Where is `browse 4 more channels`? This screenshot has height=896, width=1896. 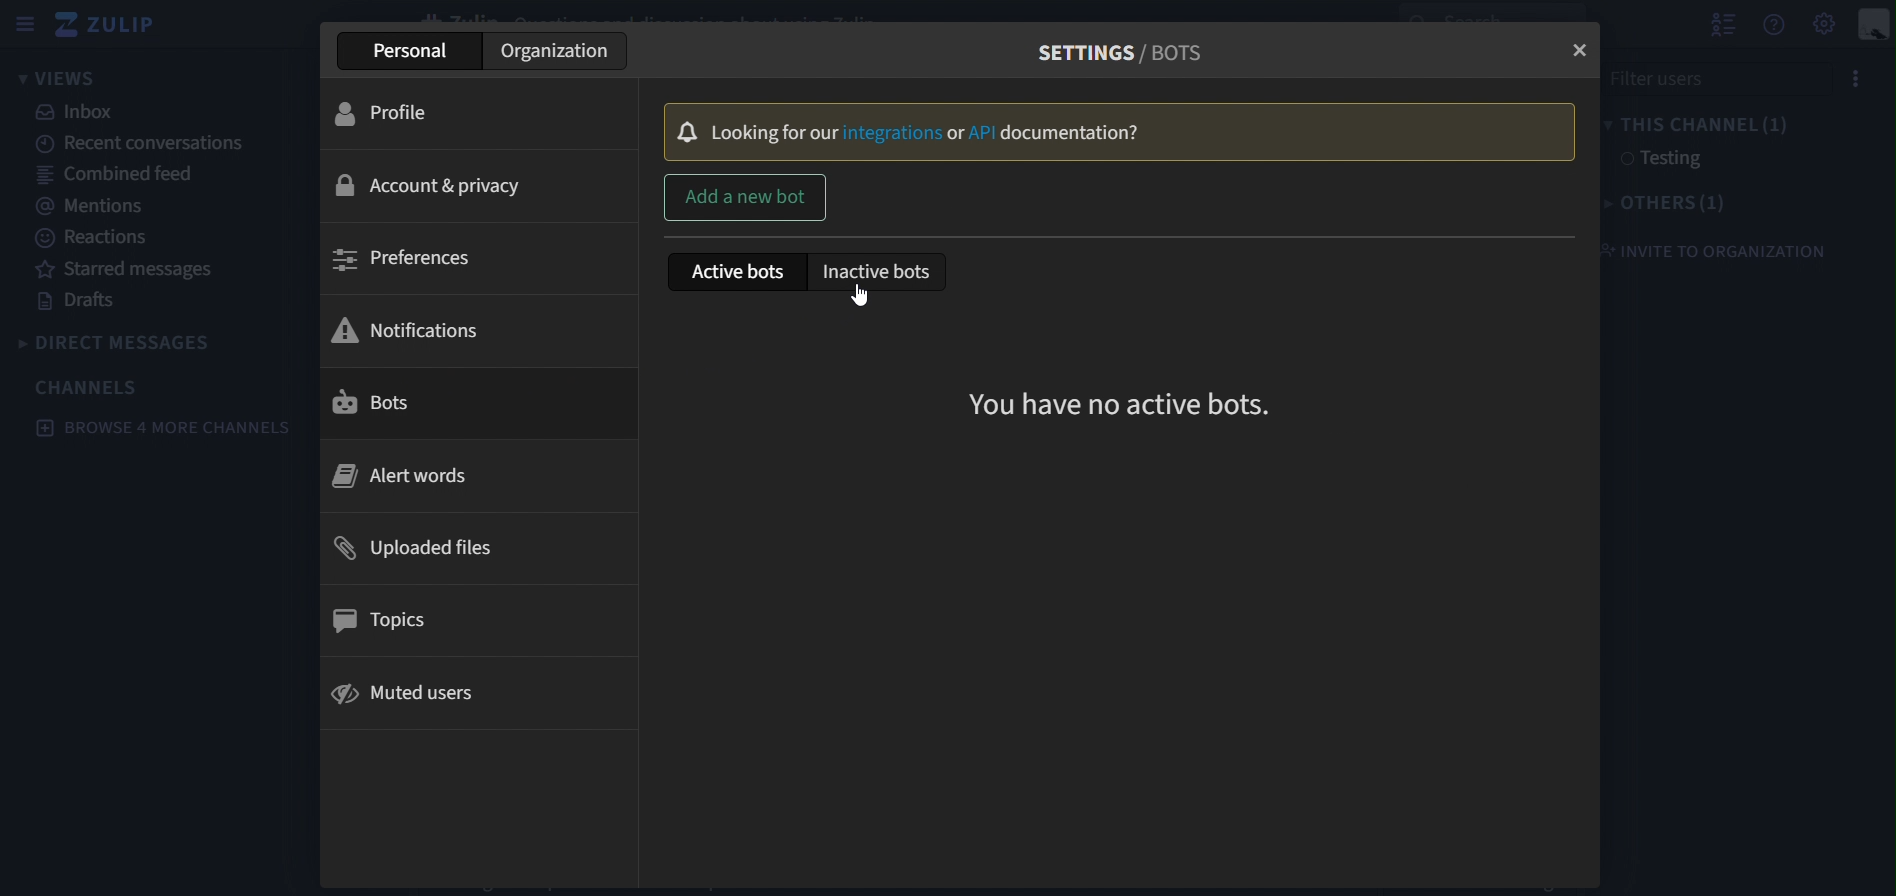 browse 4 more channels is located at coordinates (164, 428).